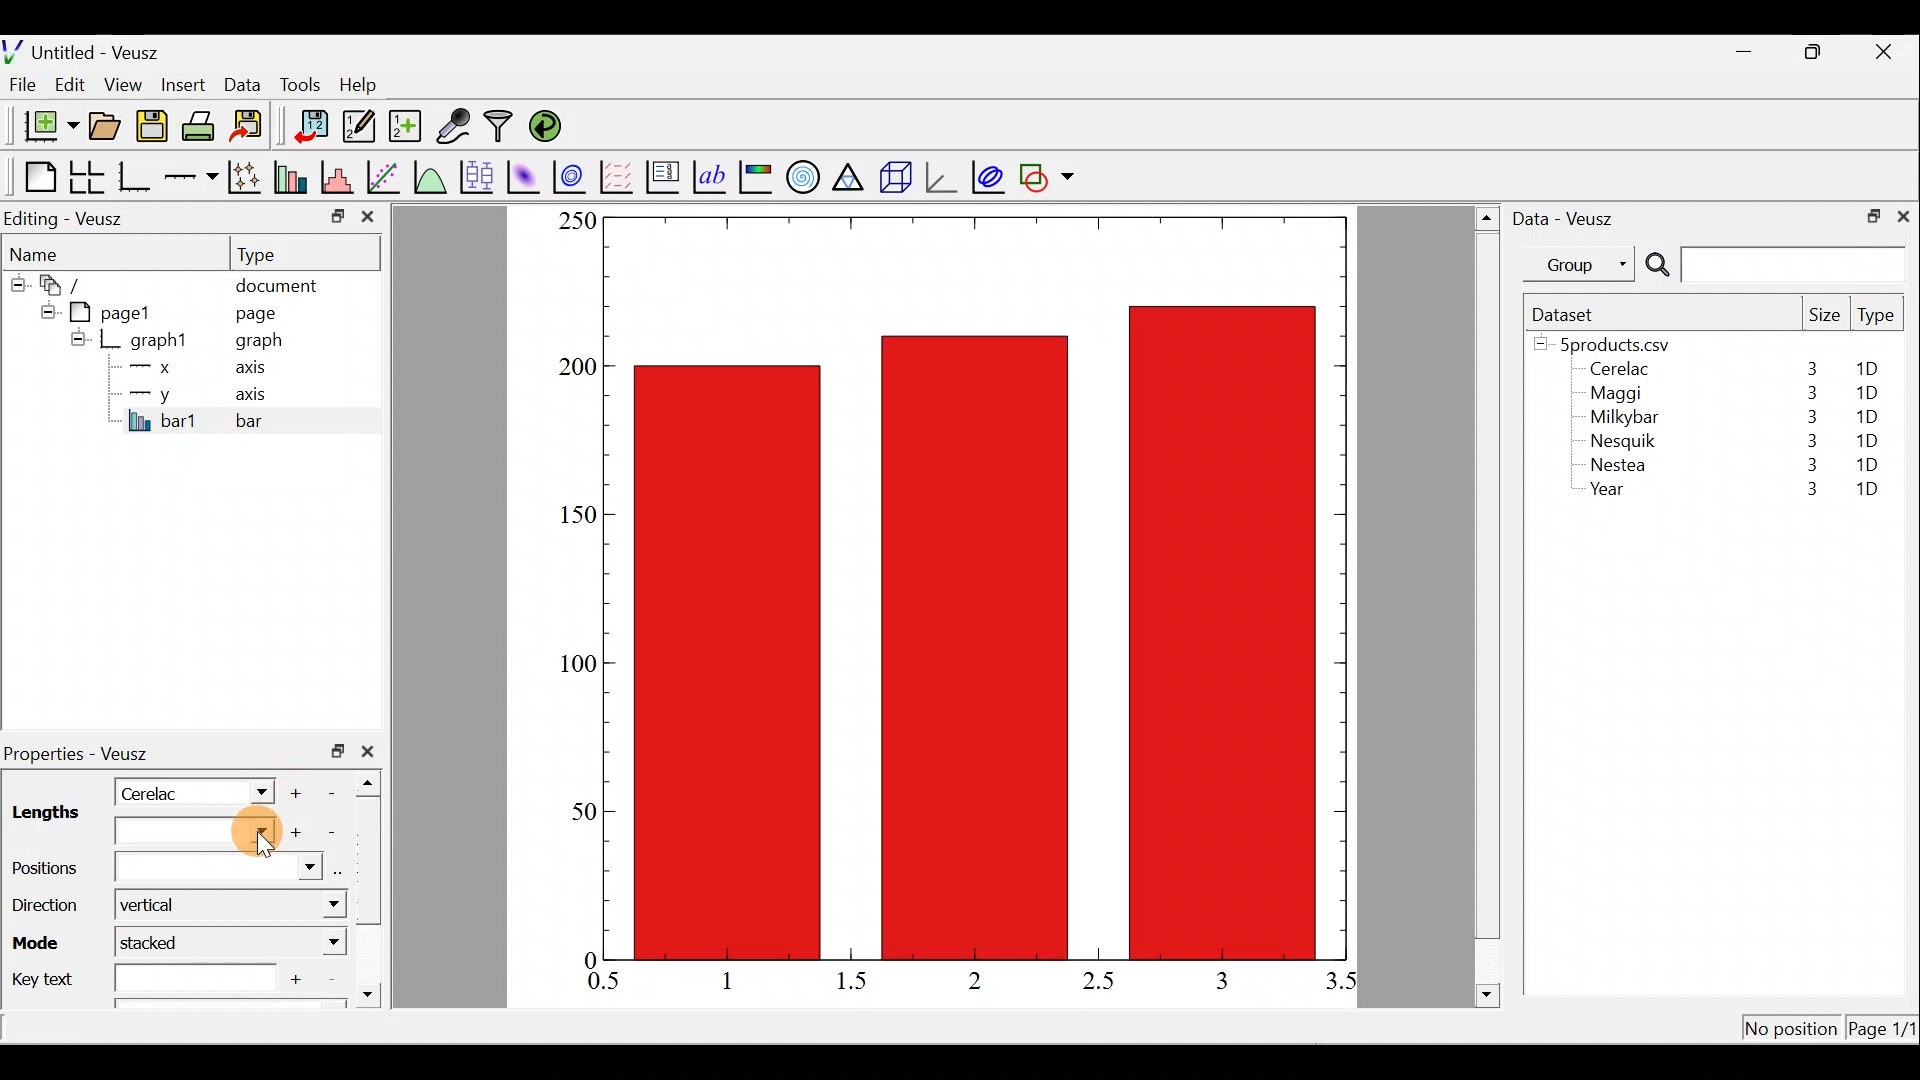 This screenshot has width=1920, height=1080. Describe the element at coordinates (1807, 468) in the screenshot. I see `3` at that location.